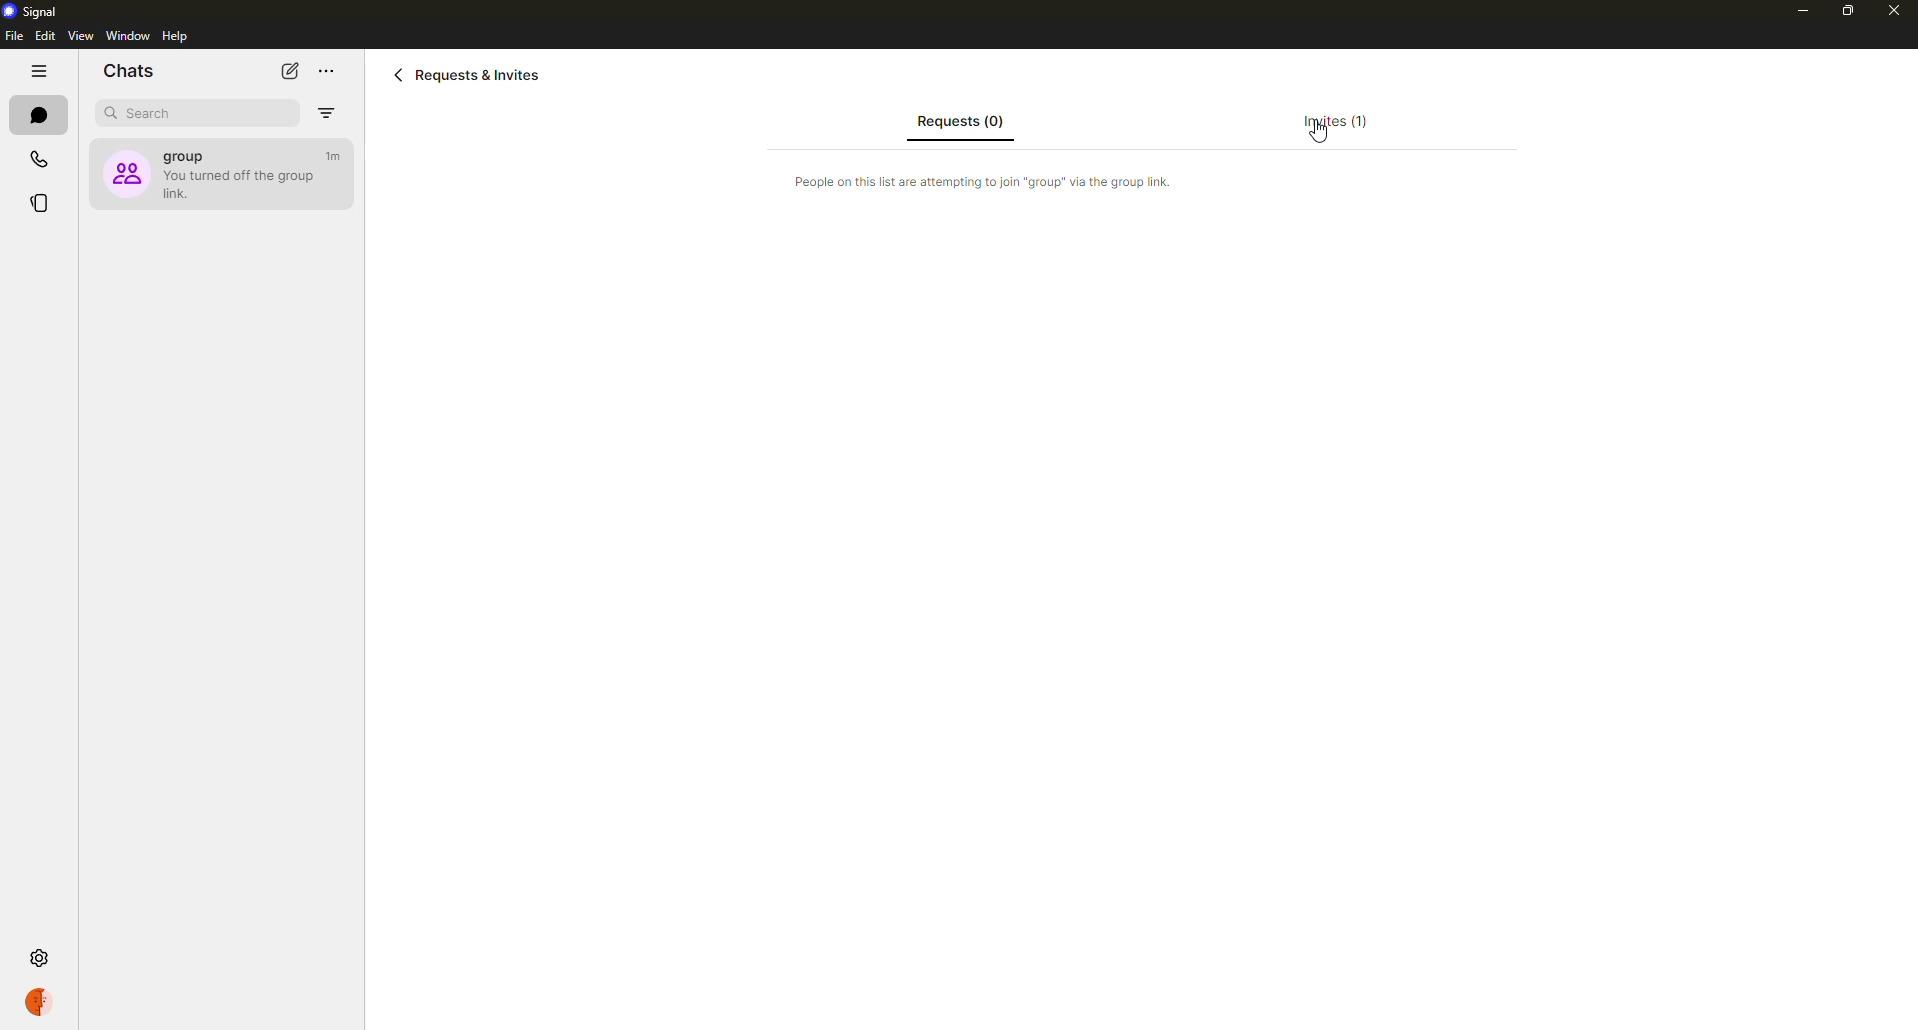 The width and height of the screenshot is (1918, 1030). I want to click on requests & invites, so click(472, 74).